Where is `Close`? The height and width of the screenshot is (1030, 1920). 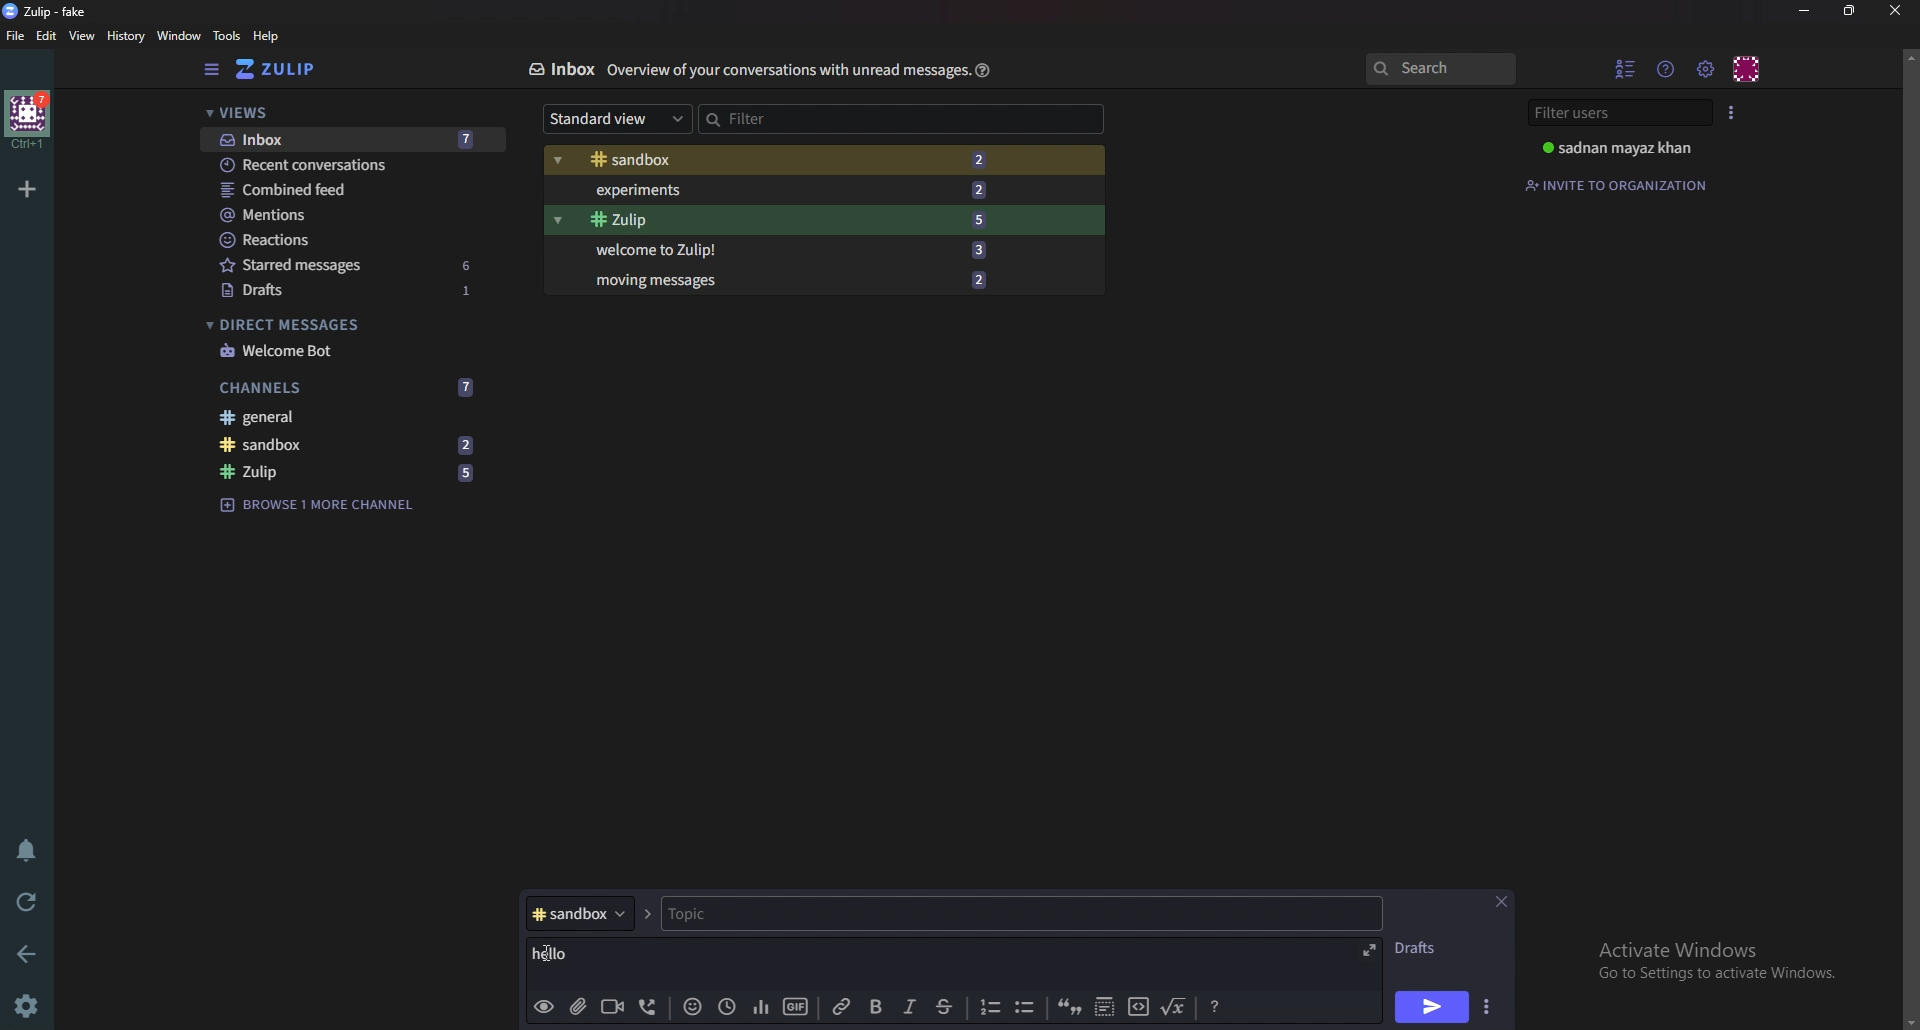
Close is located at coordinates (1891, 12).